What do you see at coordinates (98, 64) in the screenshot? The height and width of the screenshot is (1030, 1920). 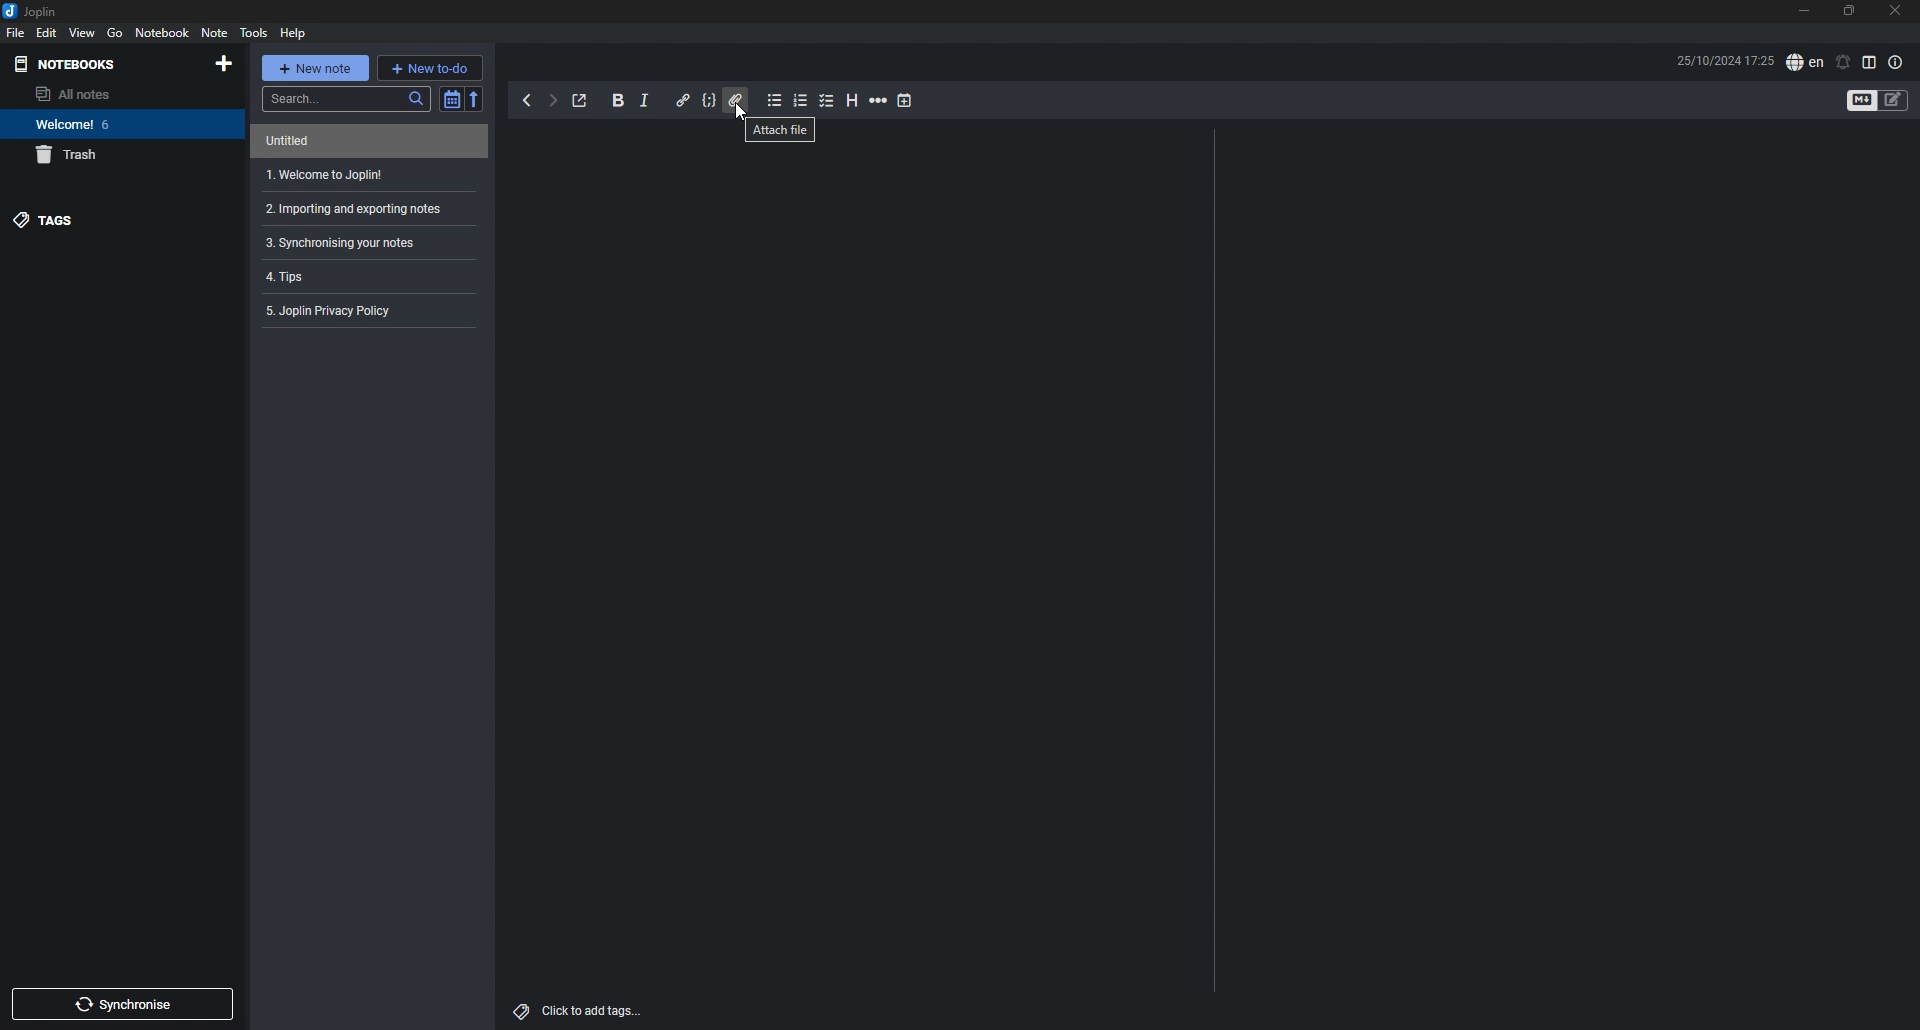 I see `notebooks` at bounding box center [98, 64].